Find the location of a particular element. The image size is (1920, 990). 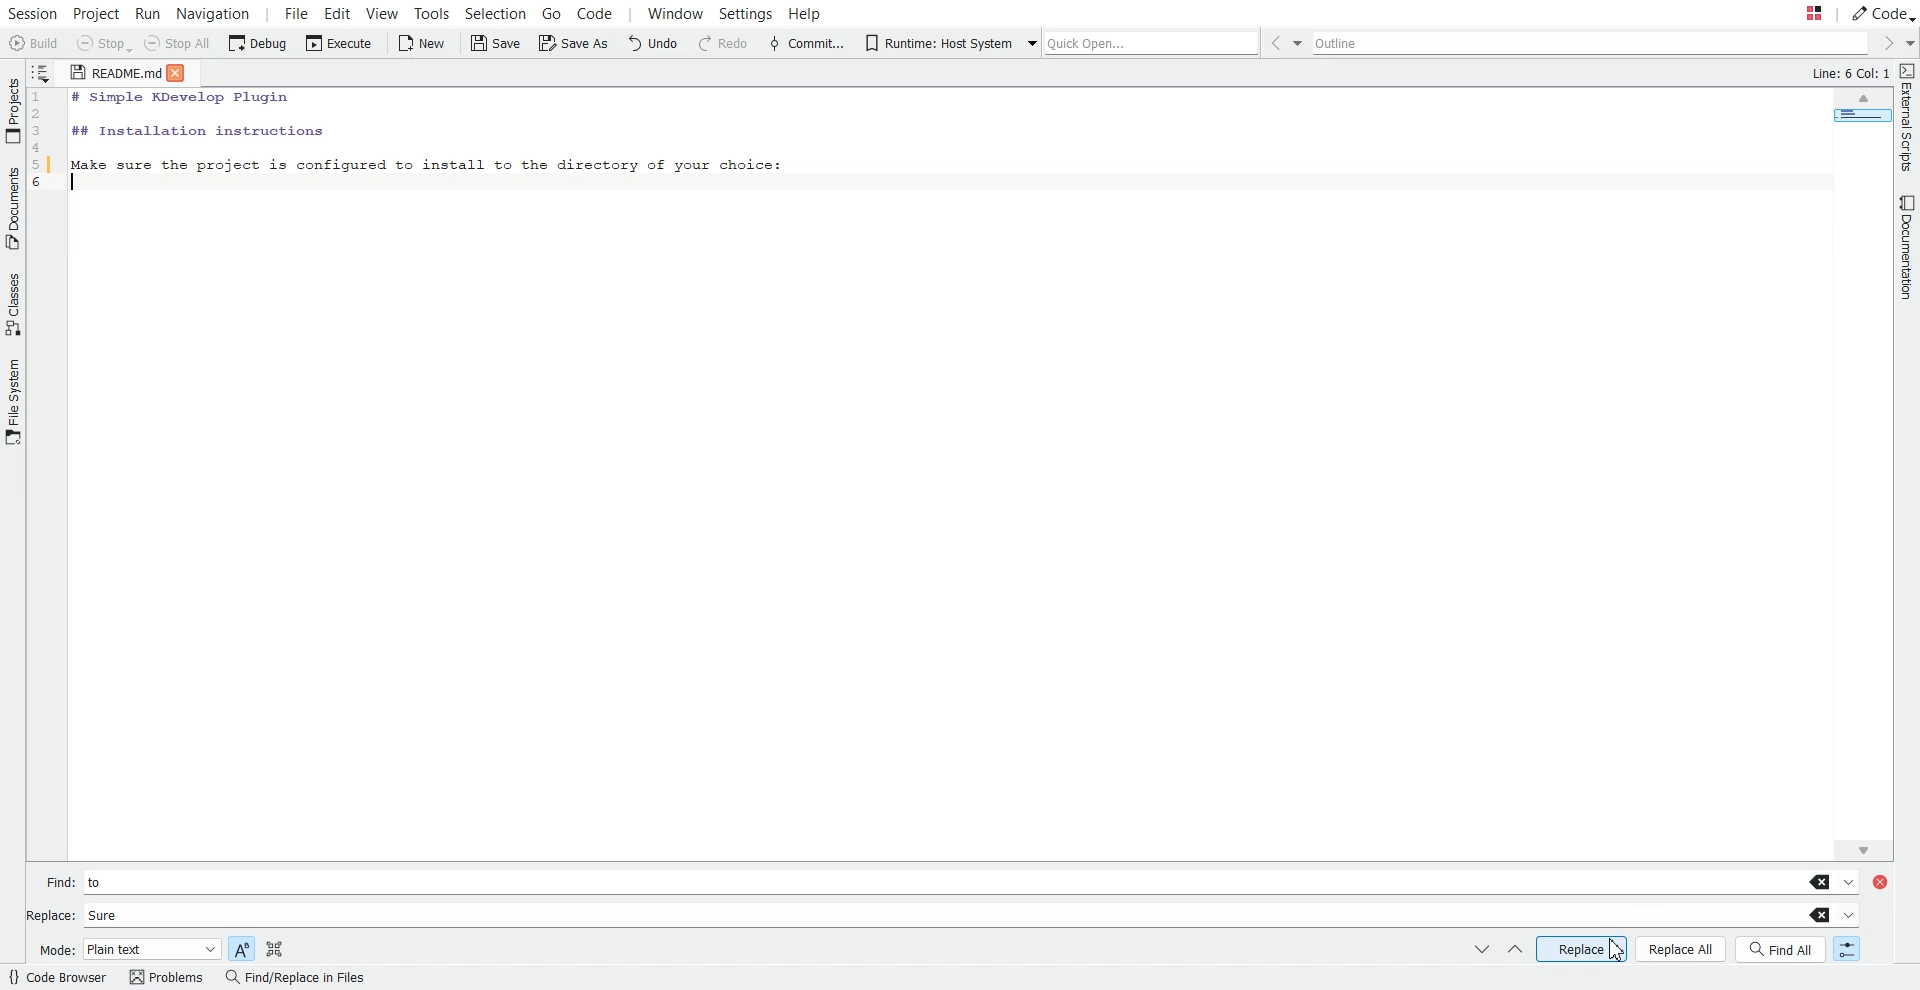

Search in selection only is located at coordinates (274, 947).